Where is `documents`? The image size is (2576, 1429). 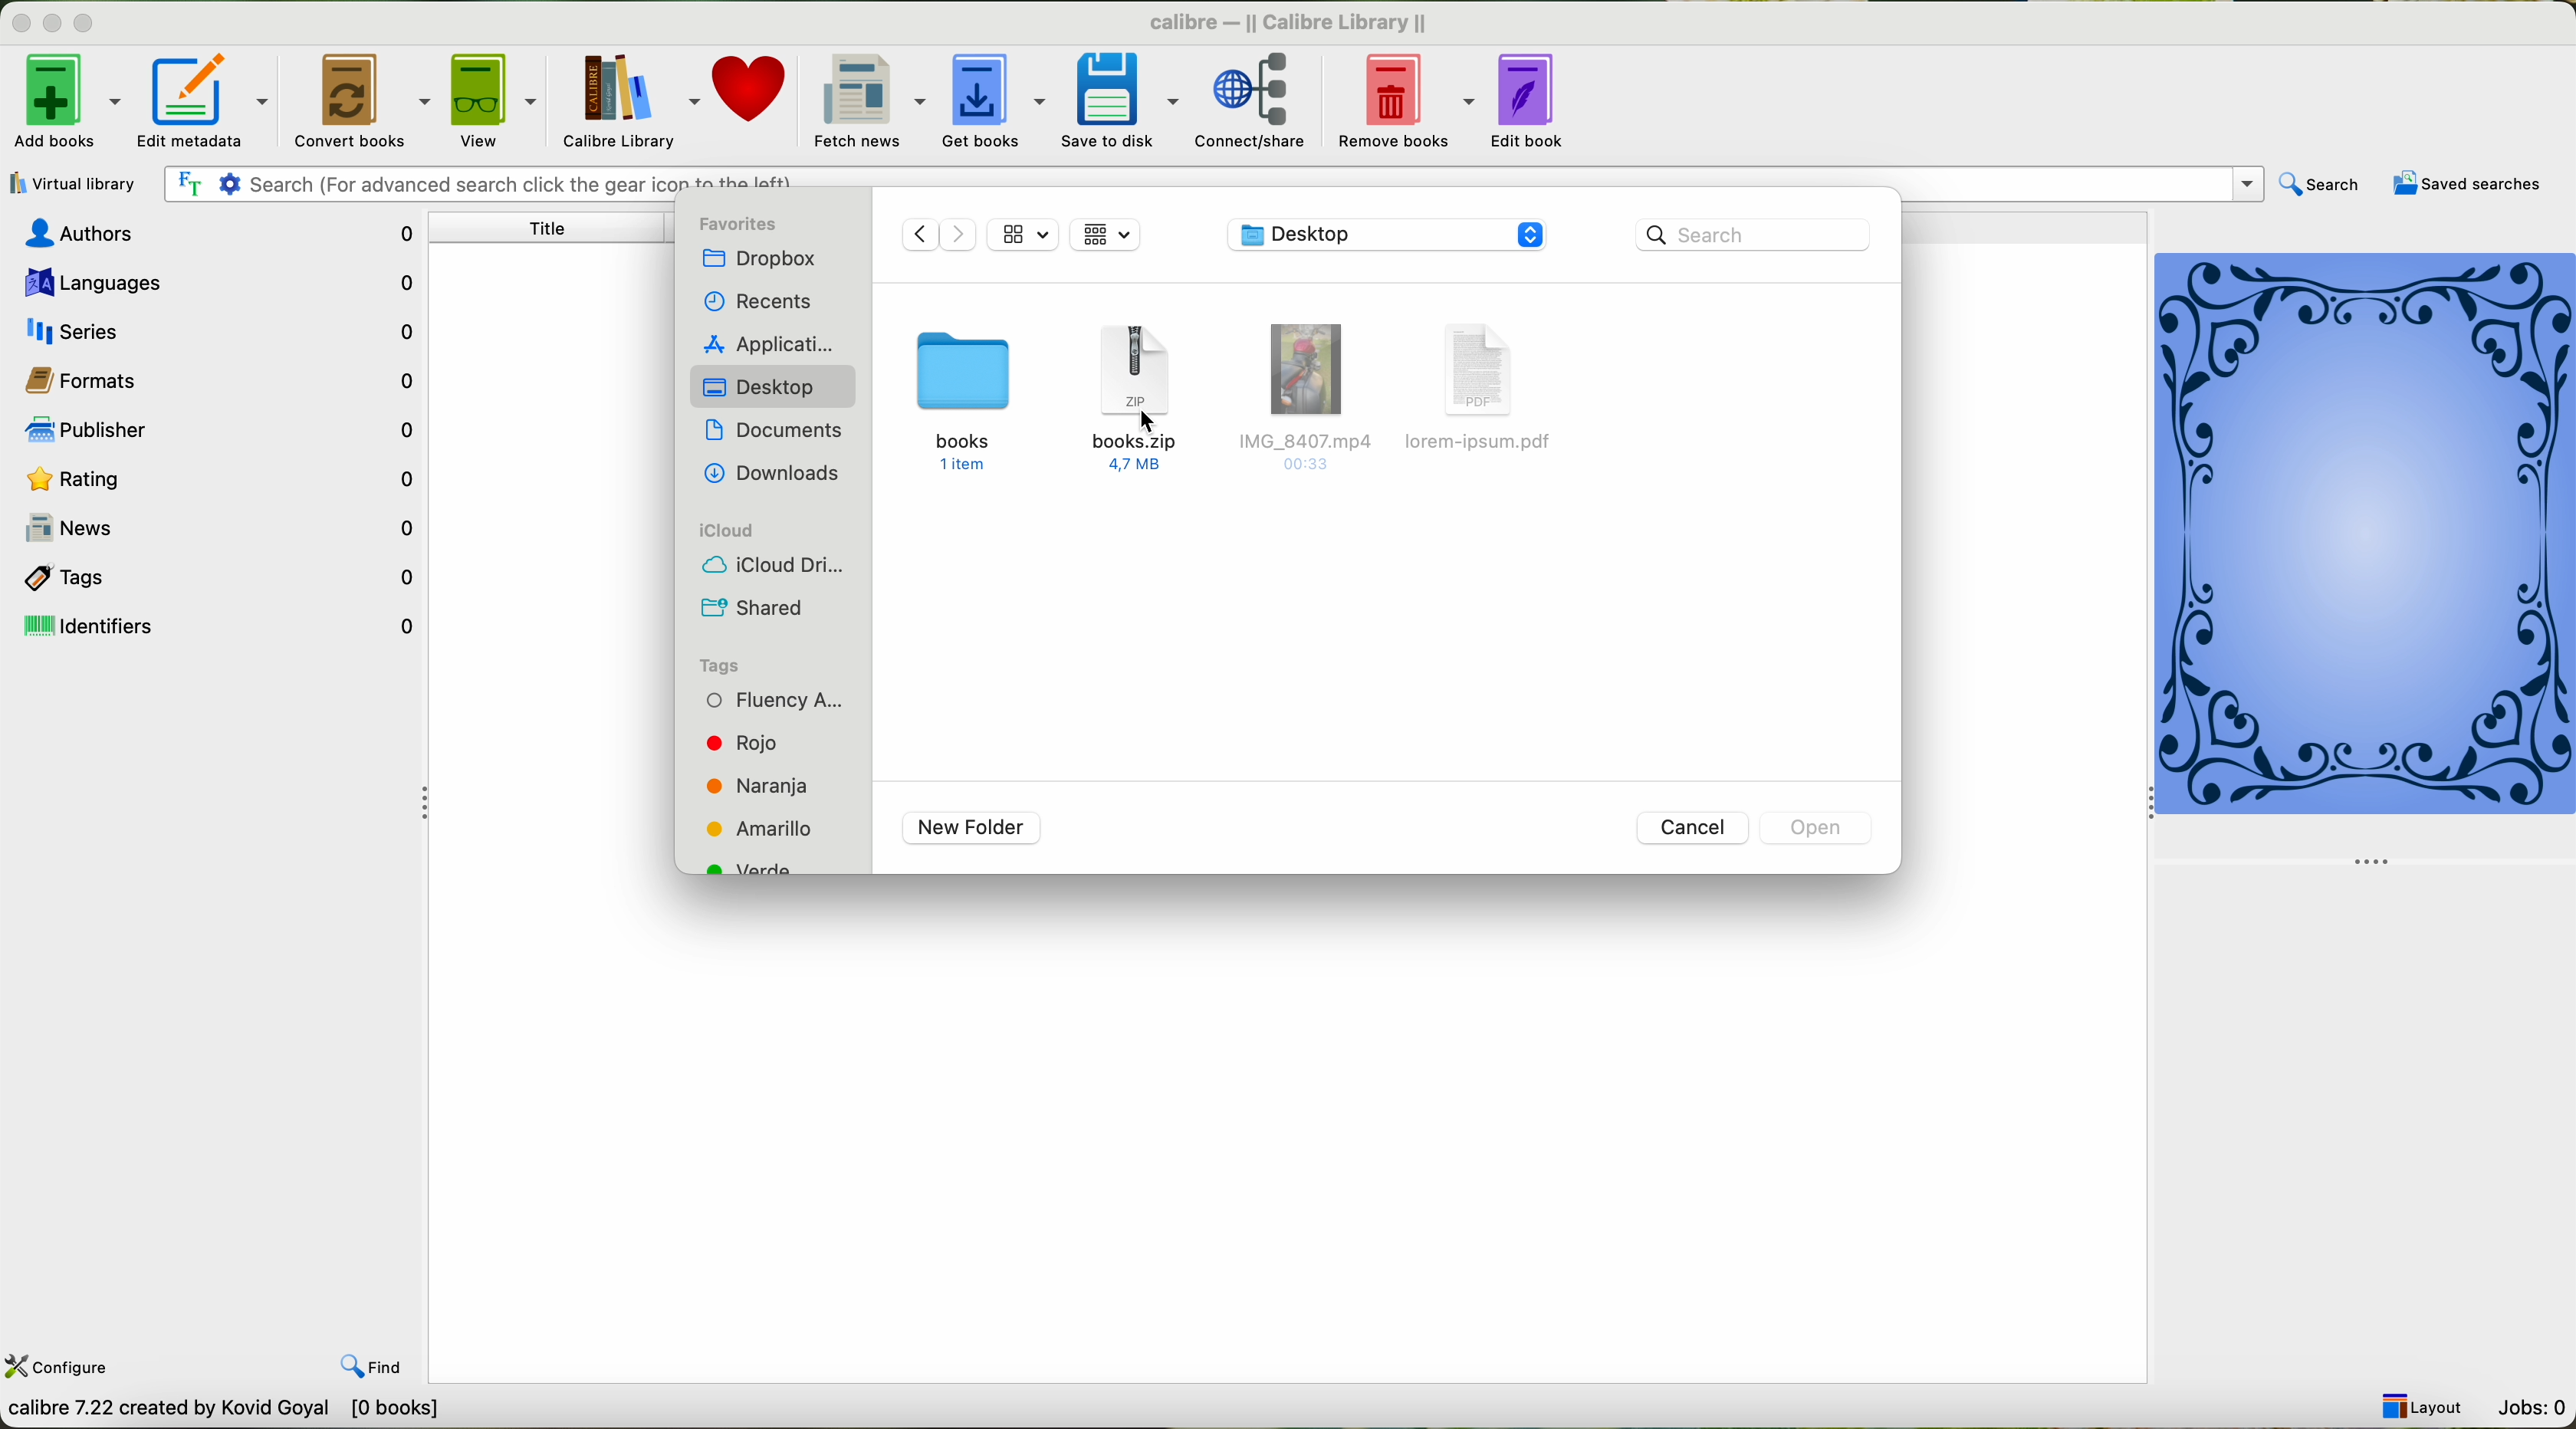 documents is located at coordinates (771, 432).